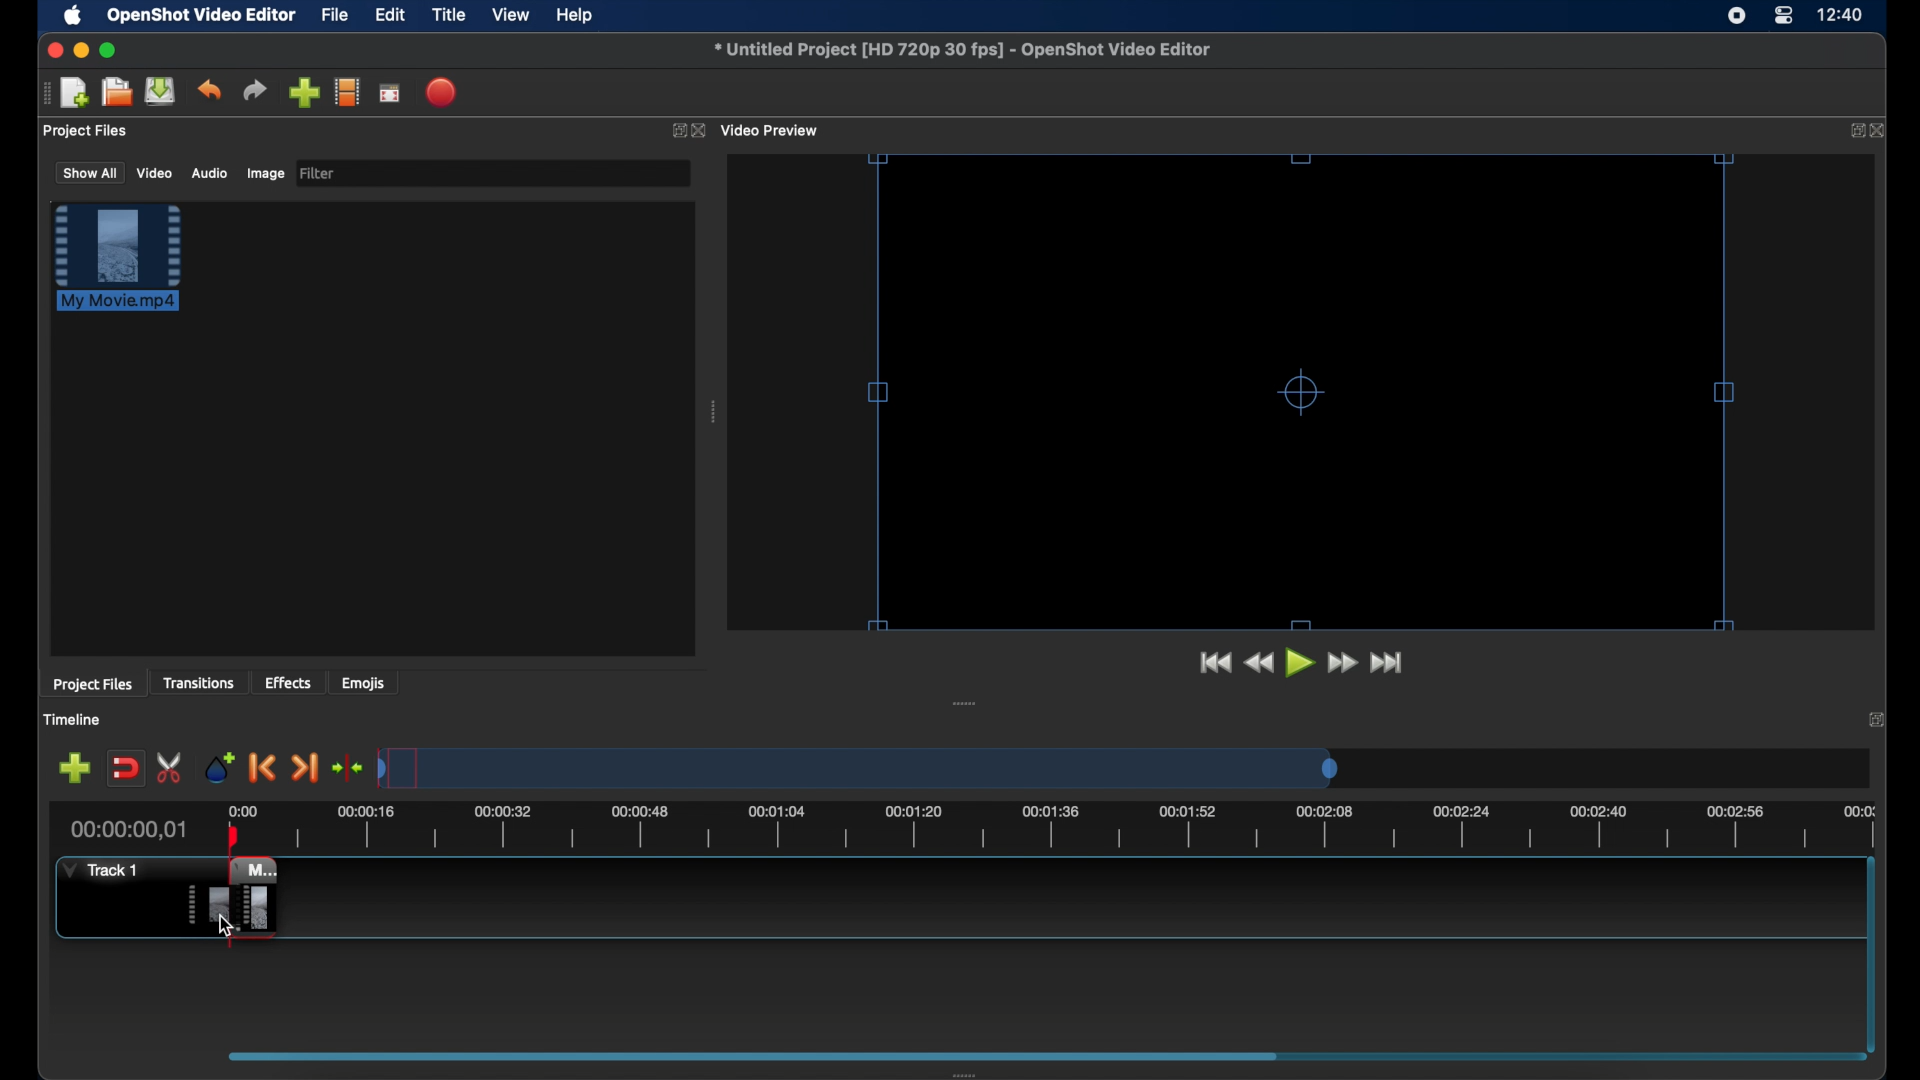 The height and width of the screenshot is (1080, 1920). What do you see at coordinates (1881, 132) in the screenshot?
I see `close` at bounding box center [1881, 132].